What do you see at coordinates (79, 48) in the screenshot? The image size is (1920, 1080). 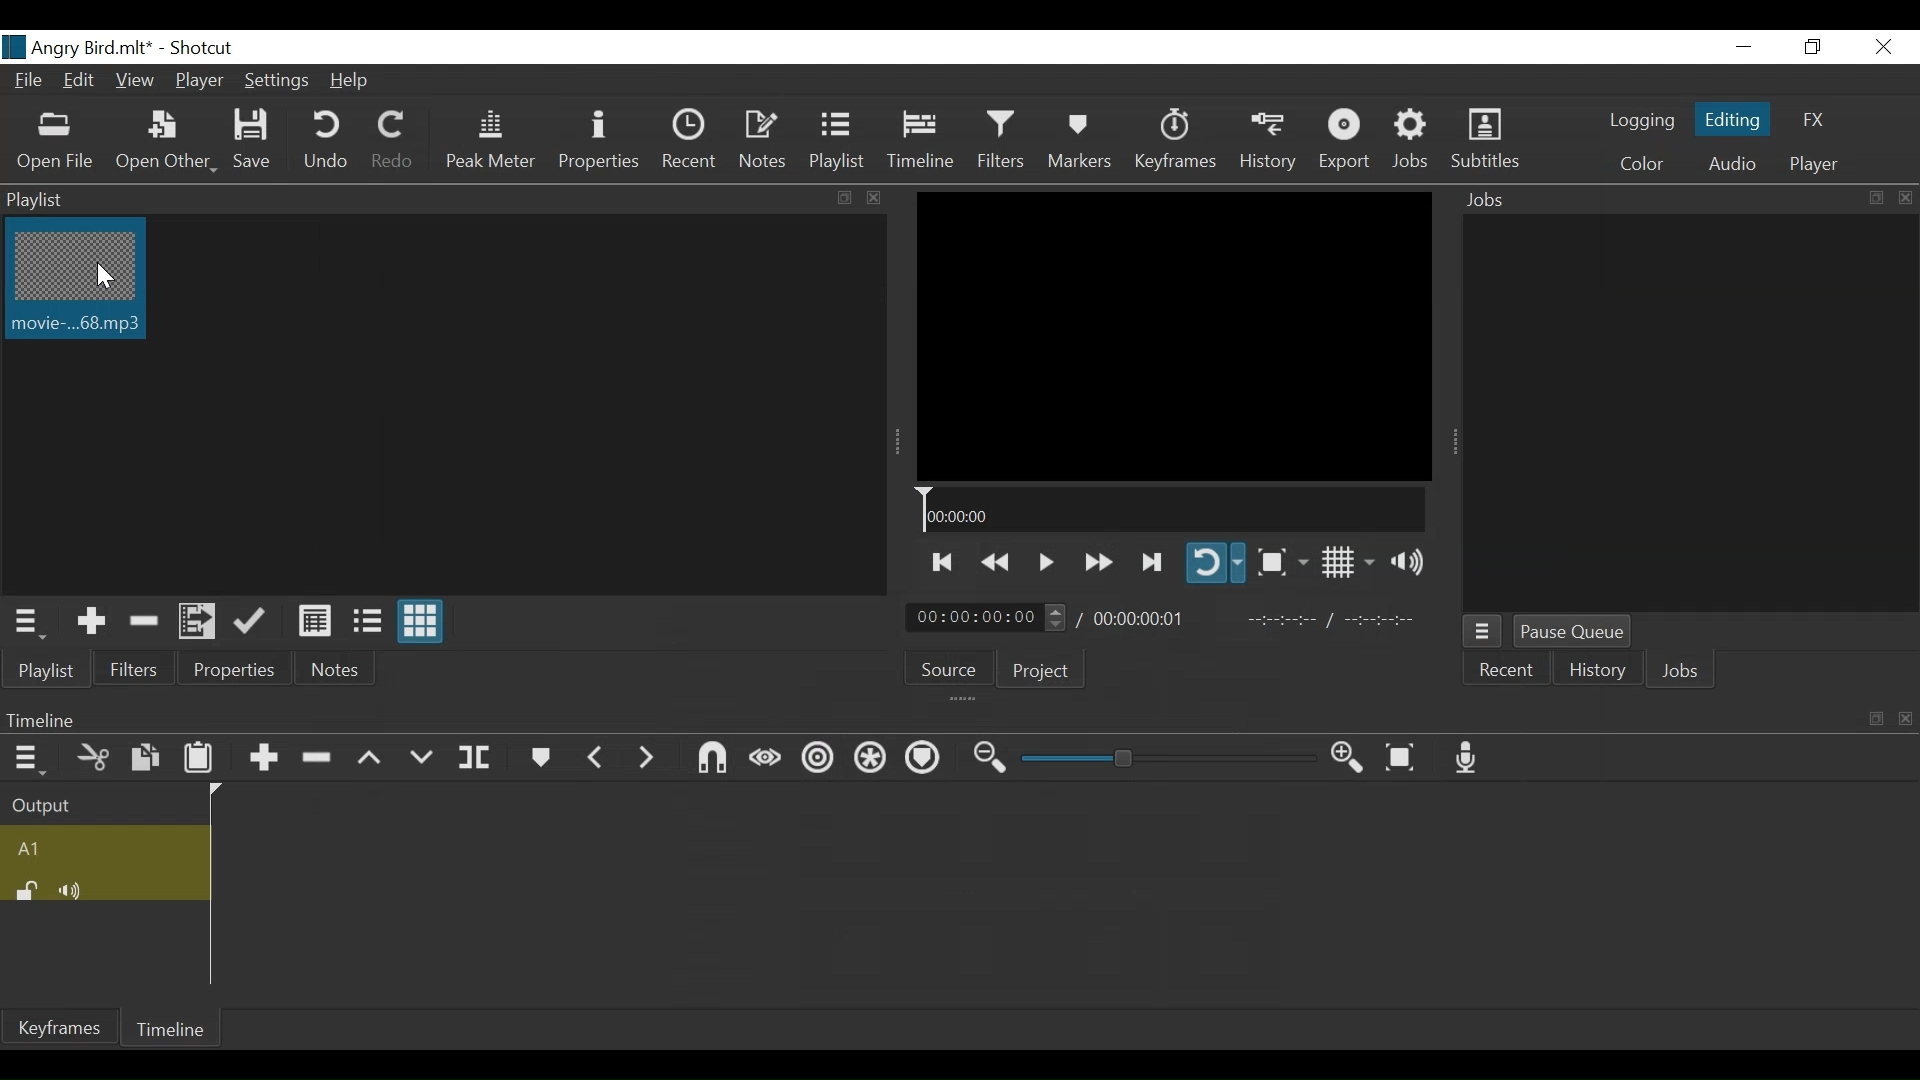 I see `File Name` at bounding box center [79, 48].